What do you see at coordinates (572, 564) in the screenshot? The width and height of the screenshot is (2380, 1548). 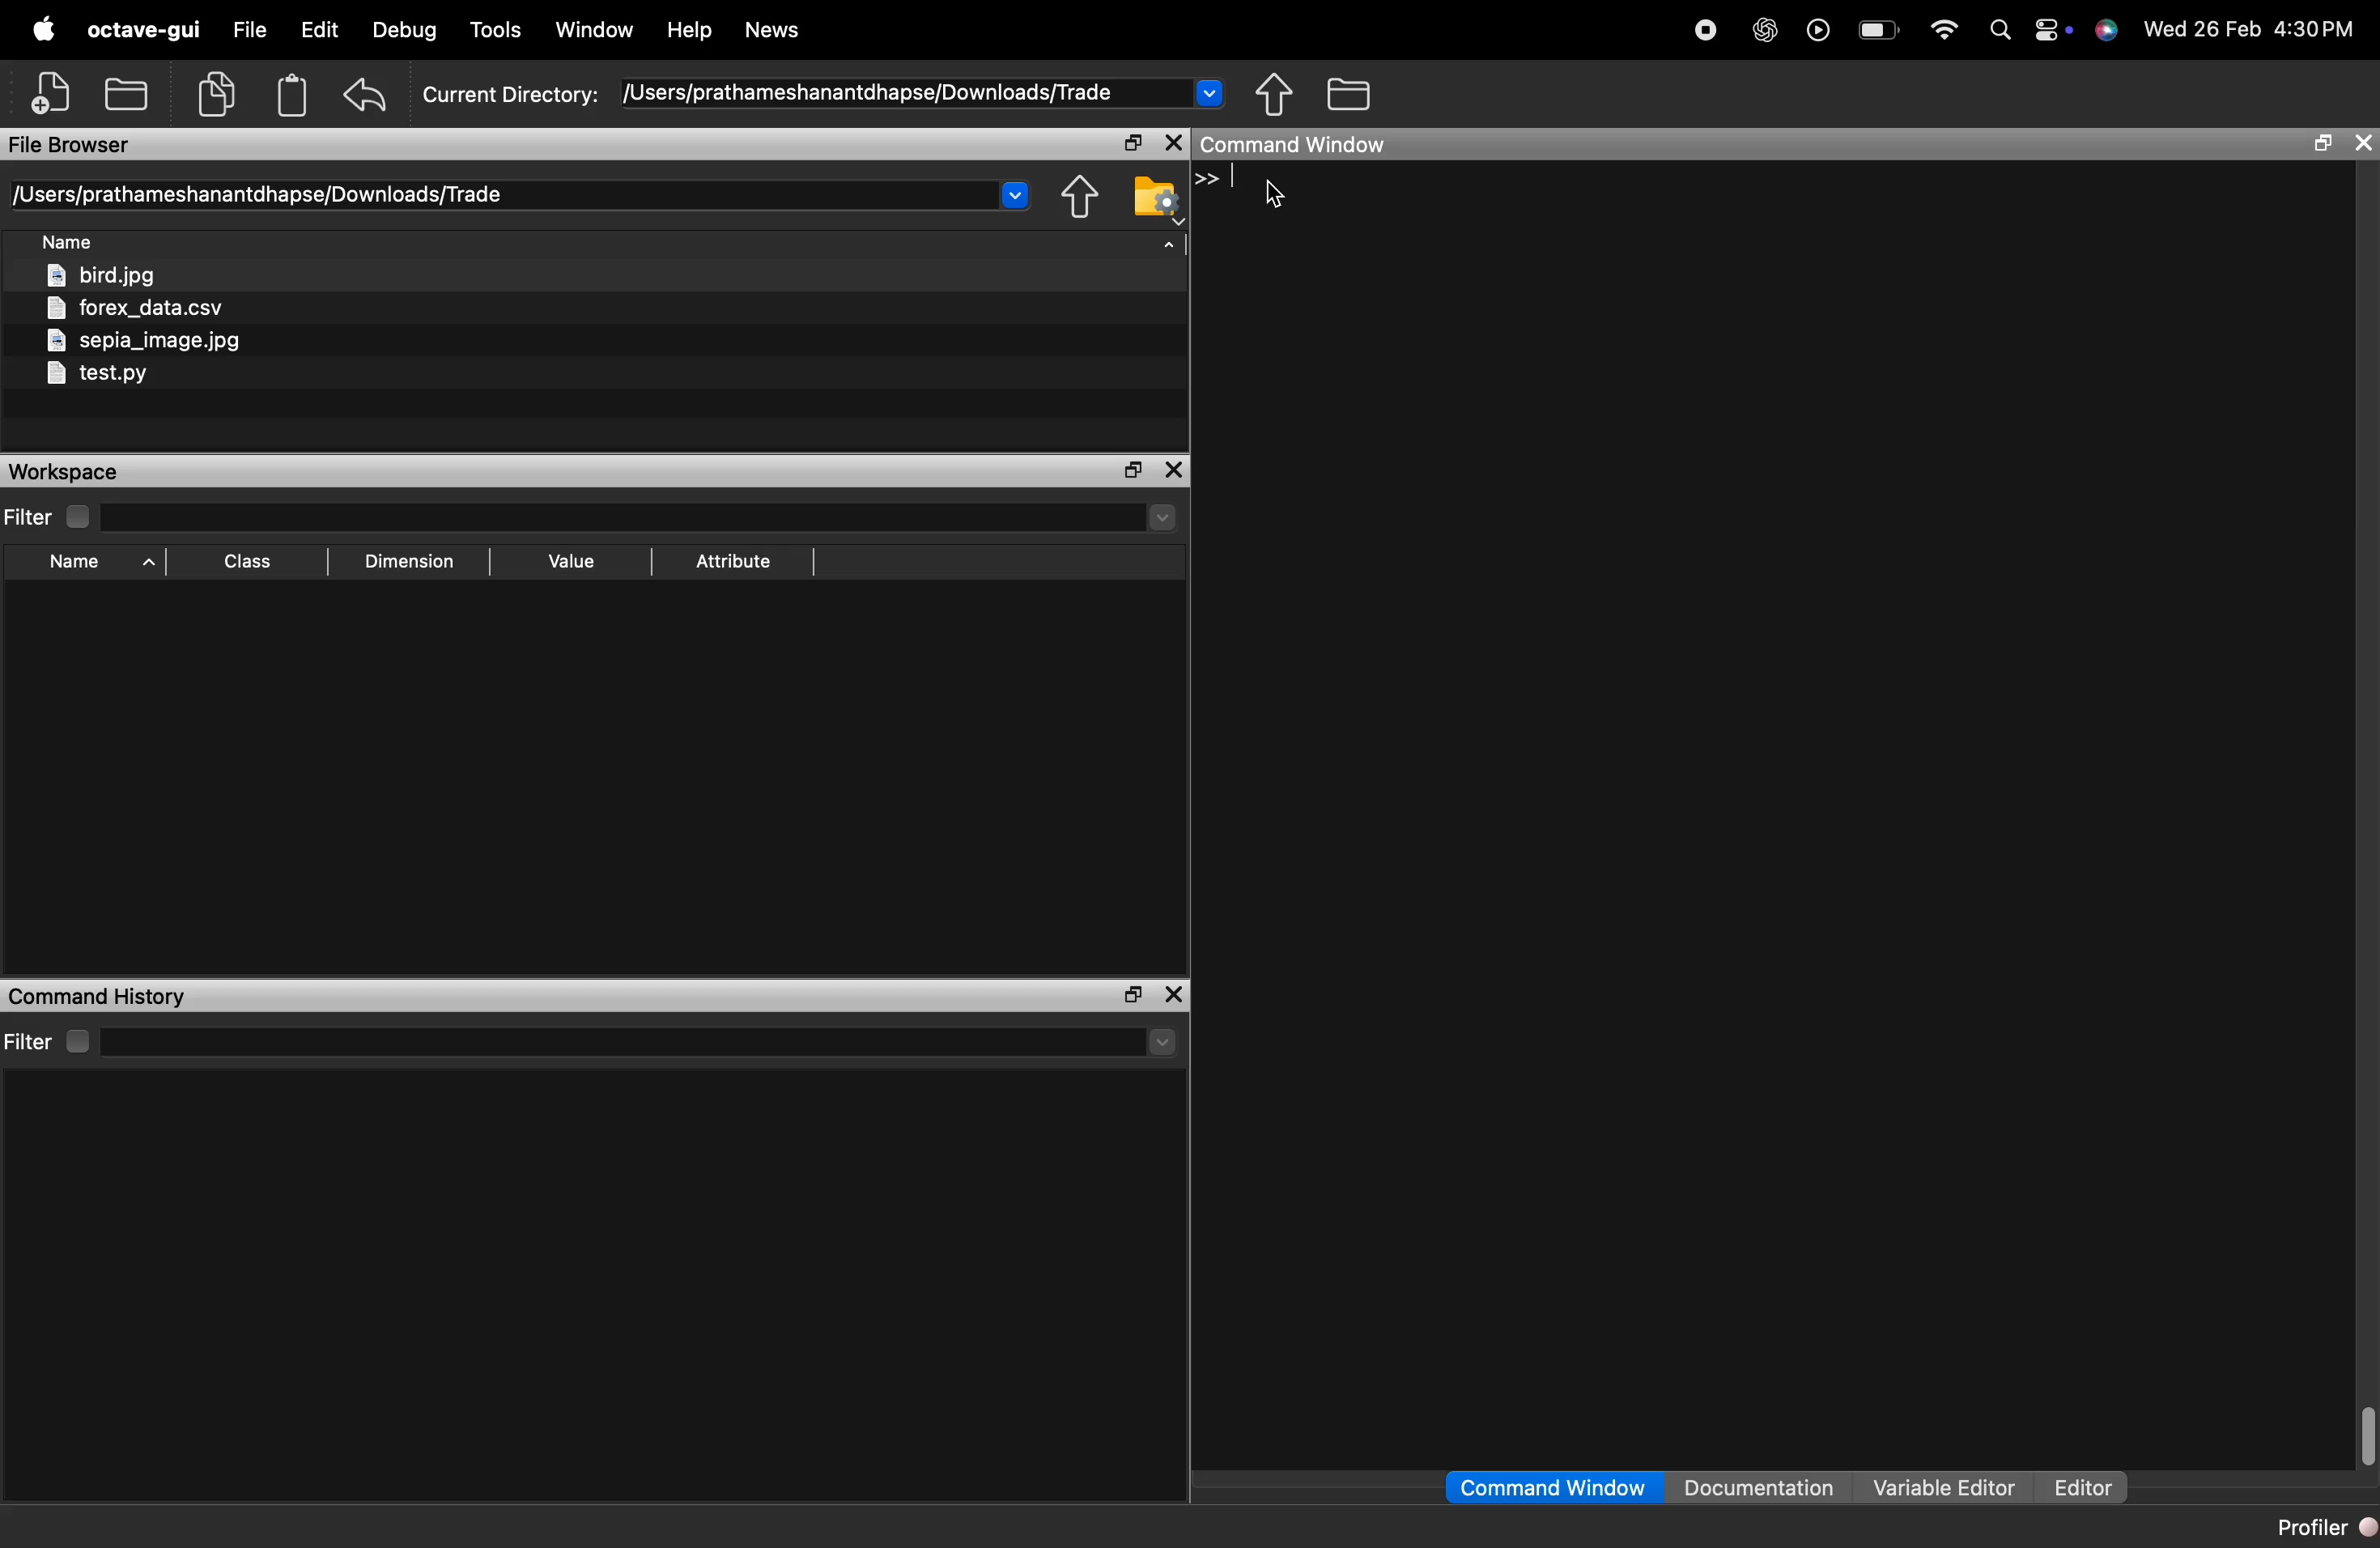 I see `Value` at bounding box center [572, 564].